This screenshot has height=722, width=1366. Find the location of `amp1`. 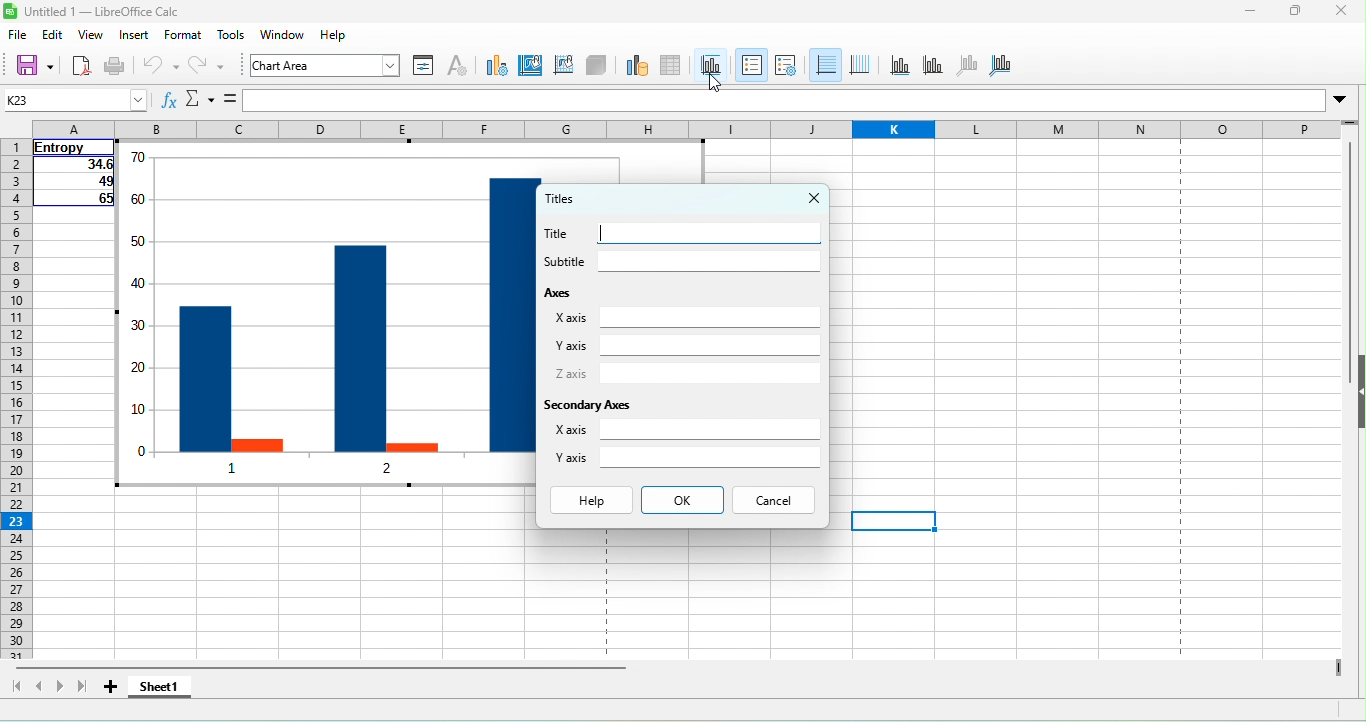

amp1 is located at coordinates (258, 444).